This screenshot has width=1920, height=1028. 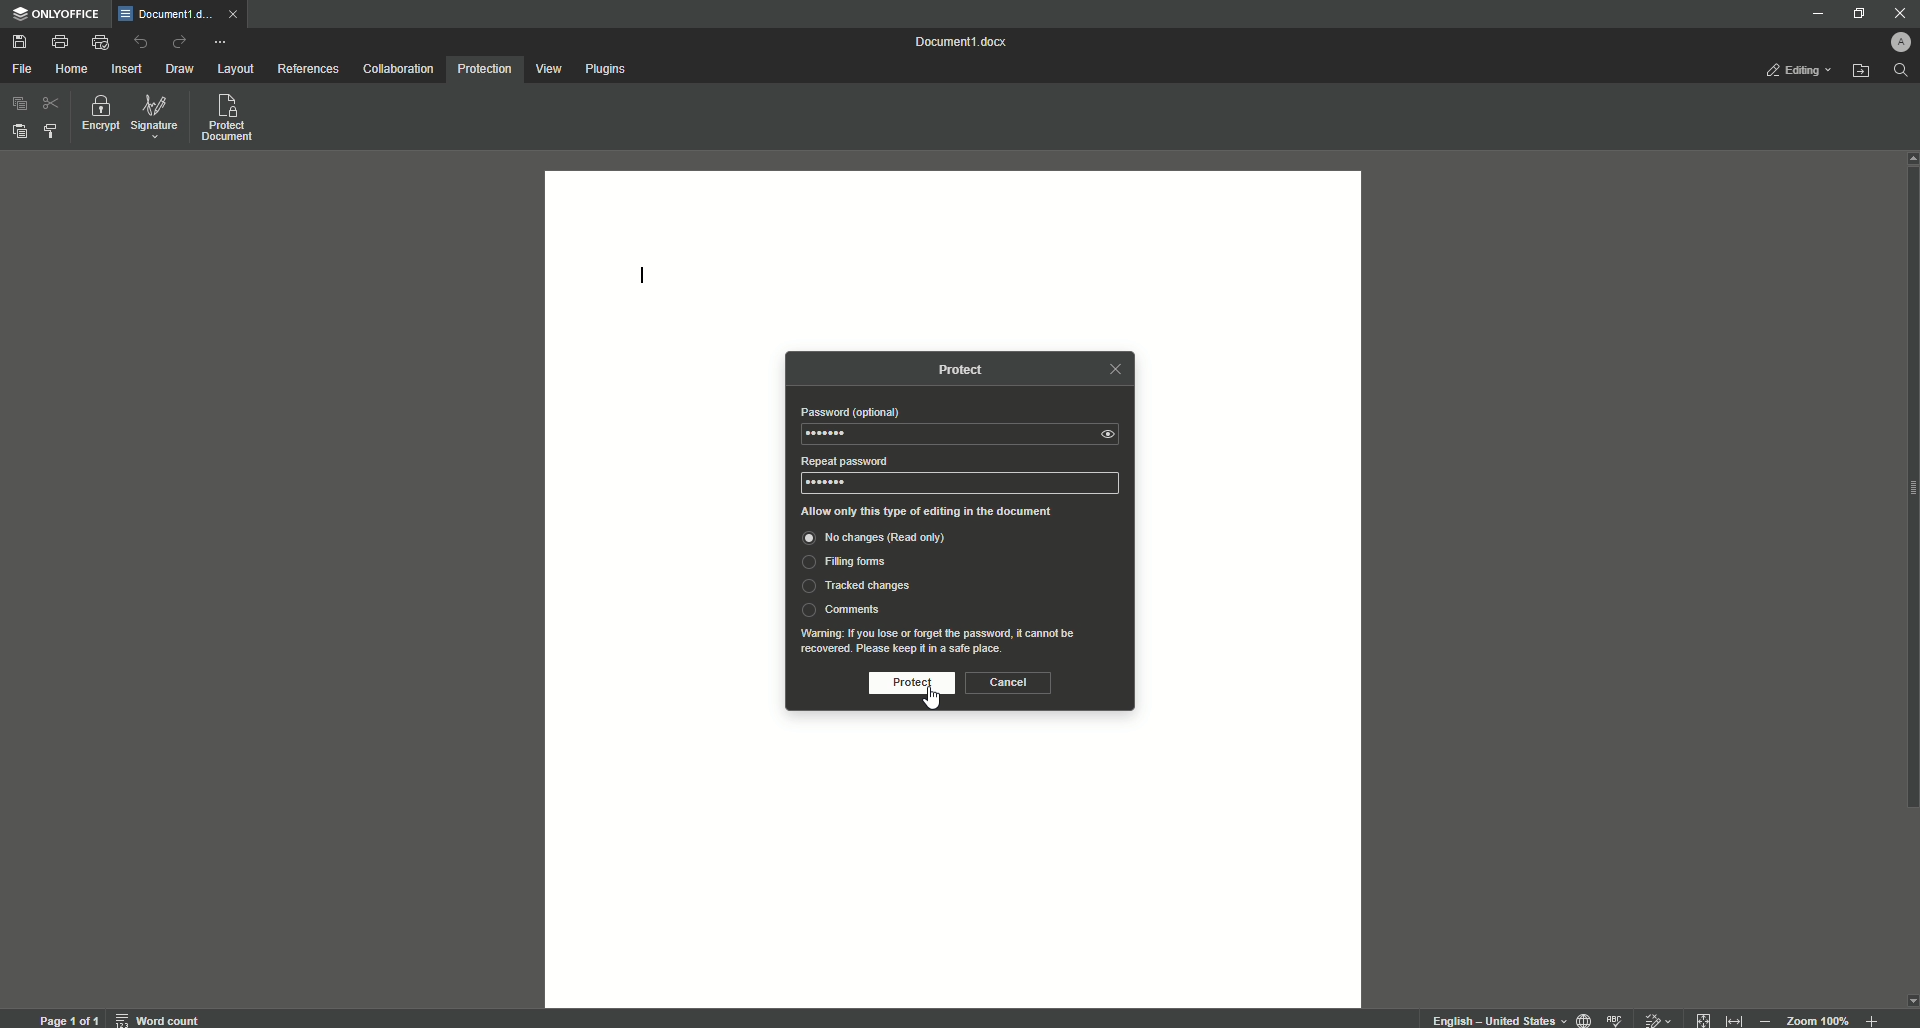 I want to click on Undo, so click(x=141, y=43).